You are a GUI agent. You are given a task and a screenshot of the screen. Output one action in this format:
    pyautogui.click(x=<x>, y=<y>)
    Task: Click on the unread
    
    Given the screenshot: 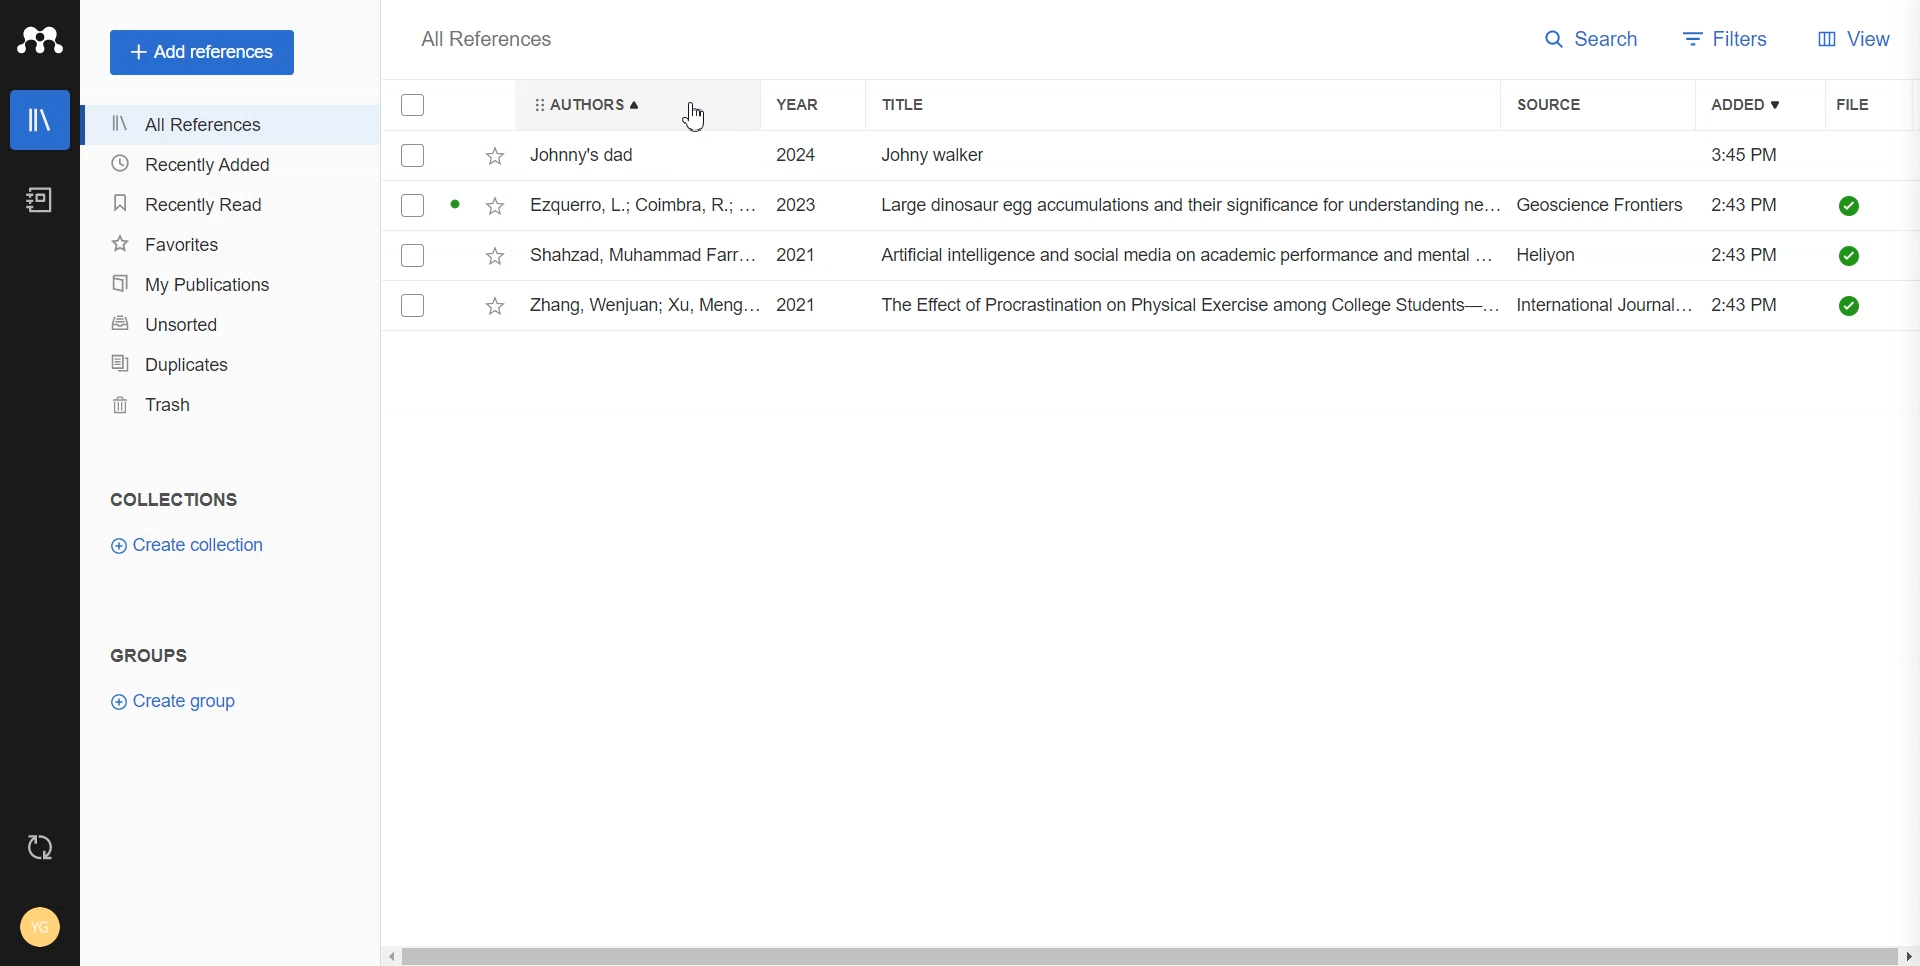 What is the action you would take?
    pyautogui.click(x=457, y=206)
    